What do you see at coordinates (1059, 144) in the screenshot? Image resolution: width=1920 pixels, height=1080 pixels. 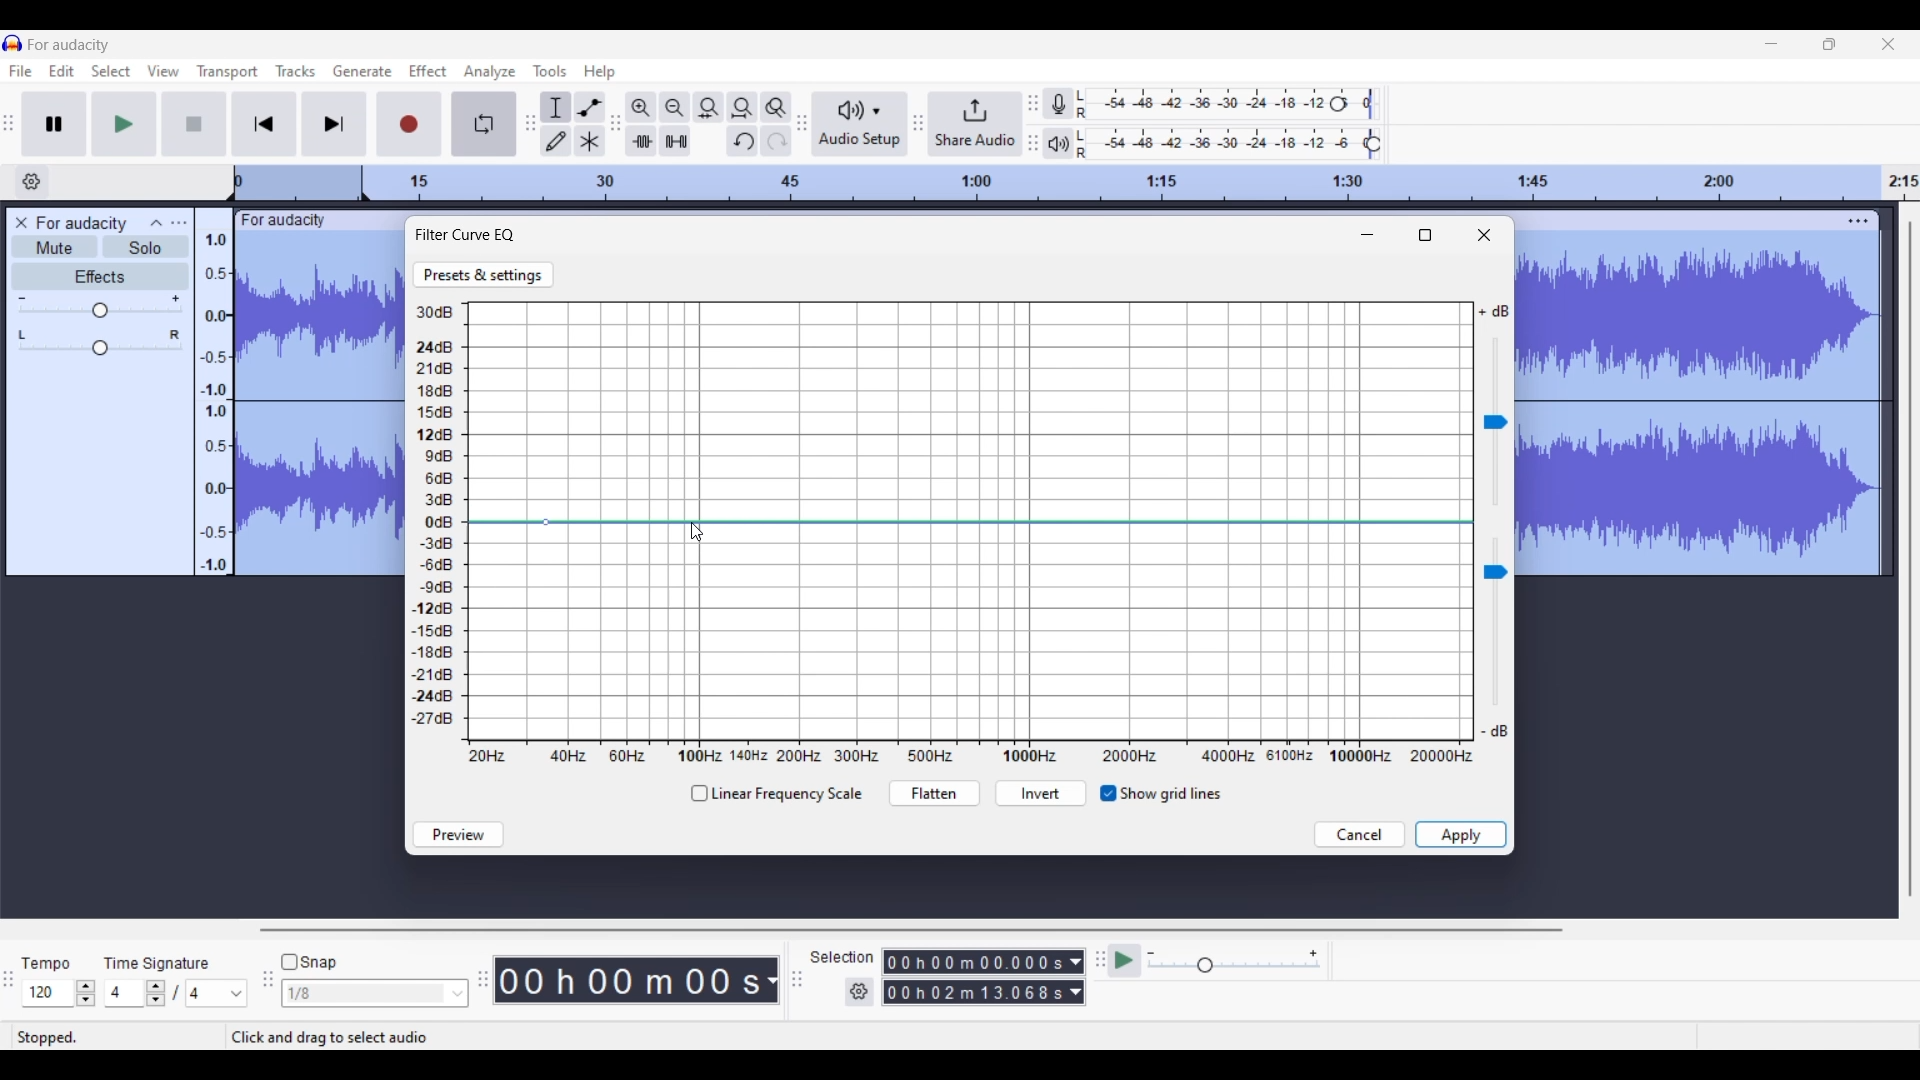 I see `Playback meter` at bounding box center [1059, 144].